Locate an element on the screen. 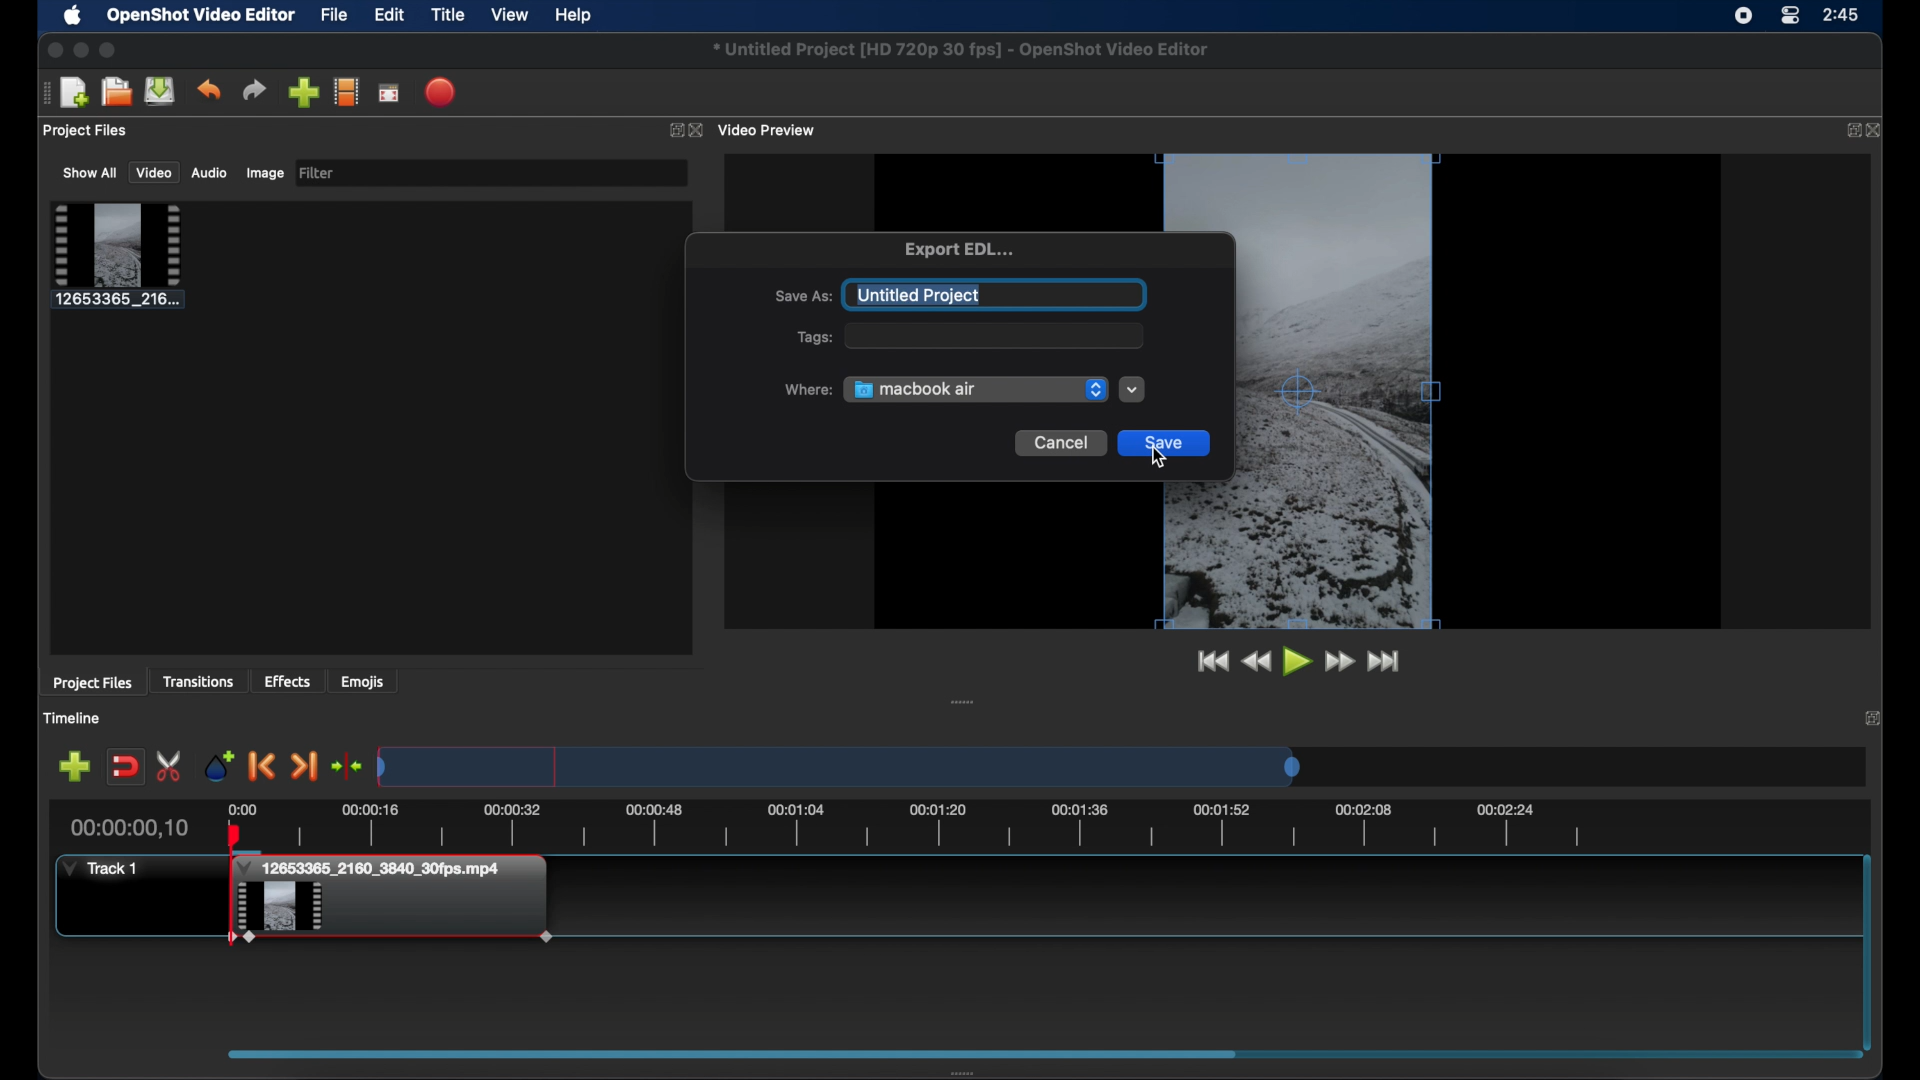  jump to start is located at coordinates (1210, 662).